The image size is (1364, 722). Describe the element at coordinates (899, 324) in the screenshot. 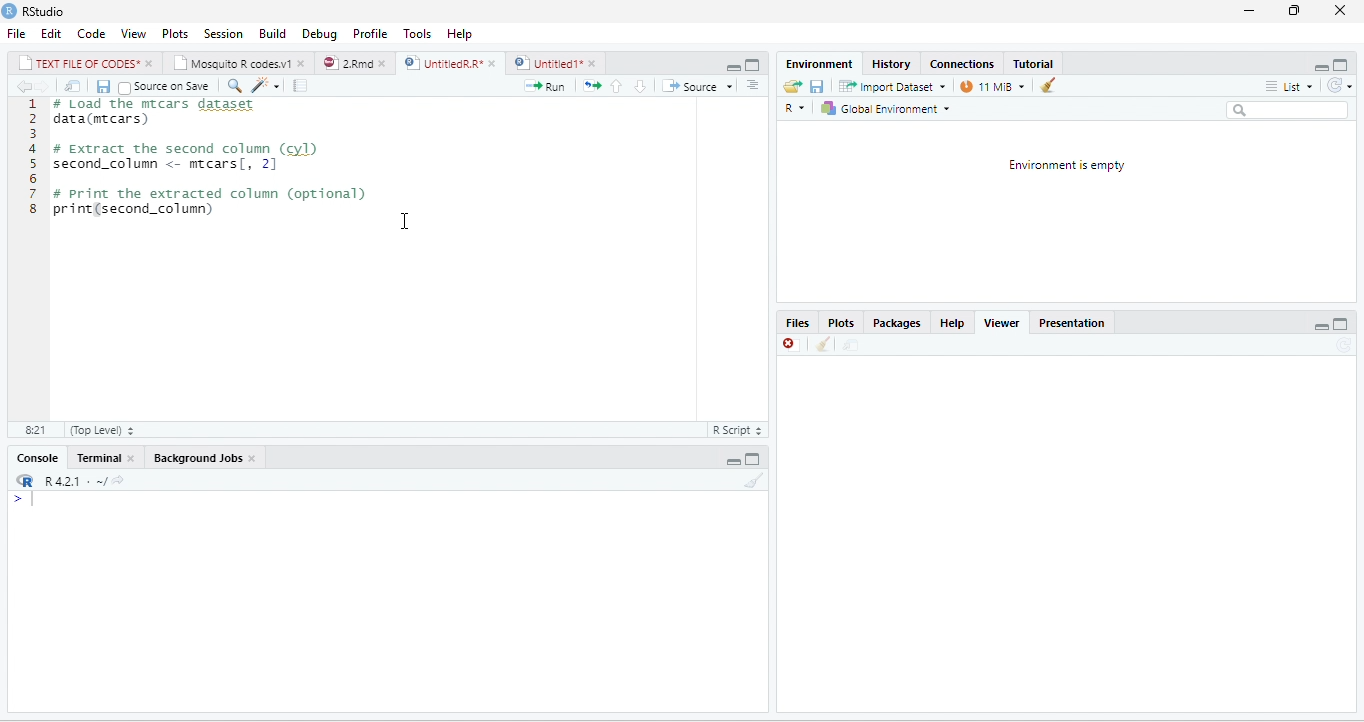

I see `Packages` at that location.